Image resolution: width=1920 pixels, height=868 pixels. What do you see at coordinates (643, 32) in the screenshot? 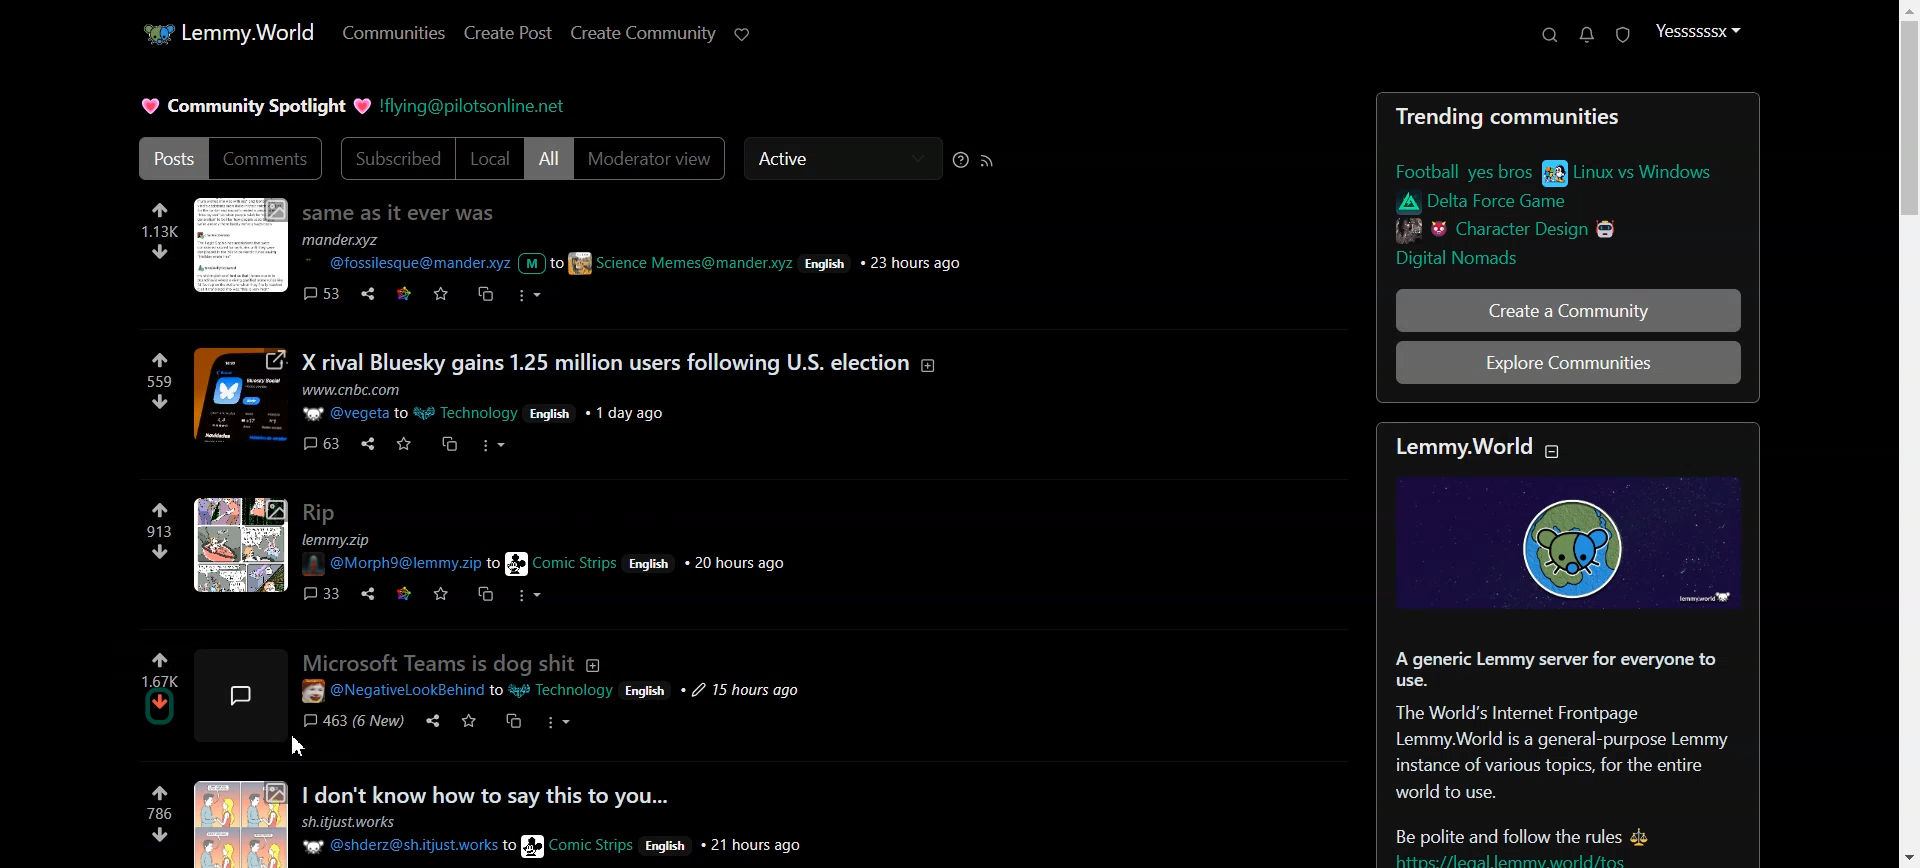
I see `Create Community` at bounding box center [643, 32].